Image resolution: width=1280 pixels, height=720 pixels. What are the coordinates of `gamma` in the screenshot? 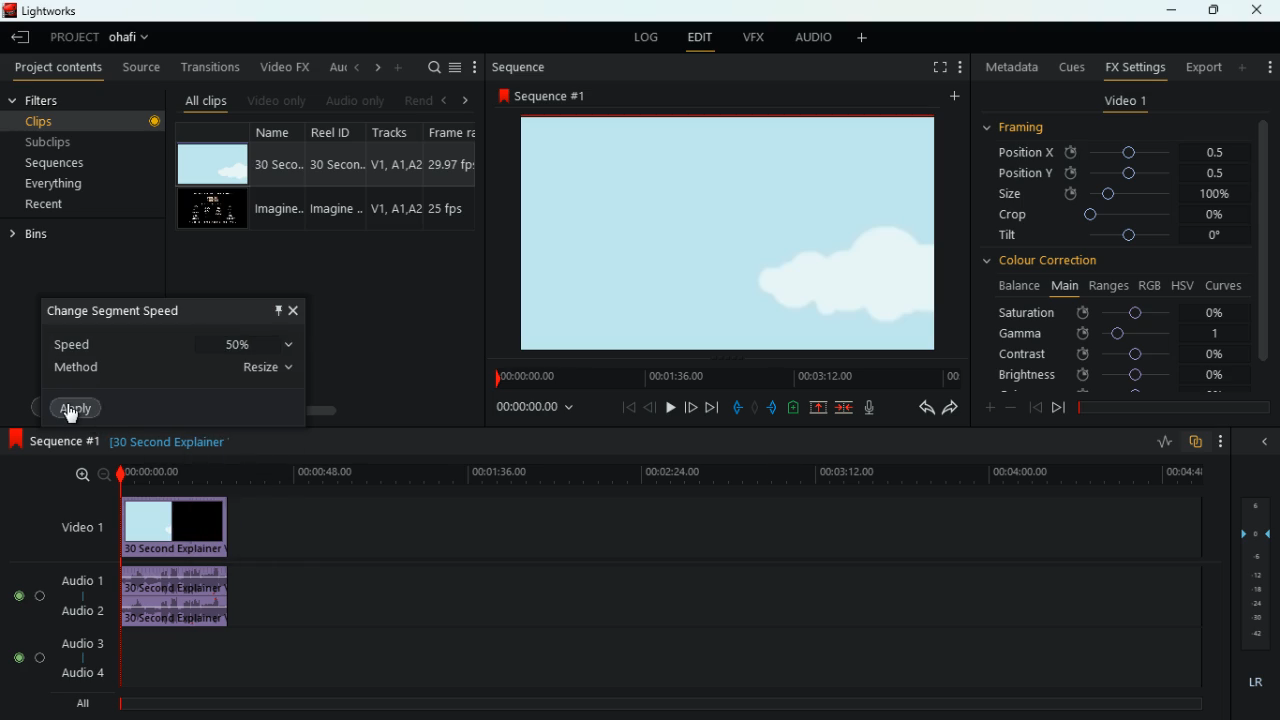 It's located at (1118, 332).